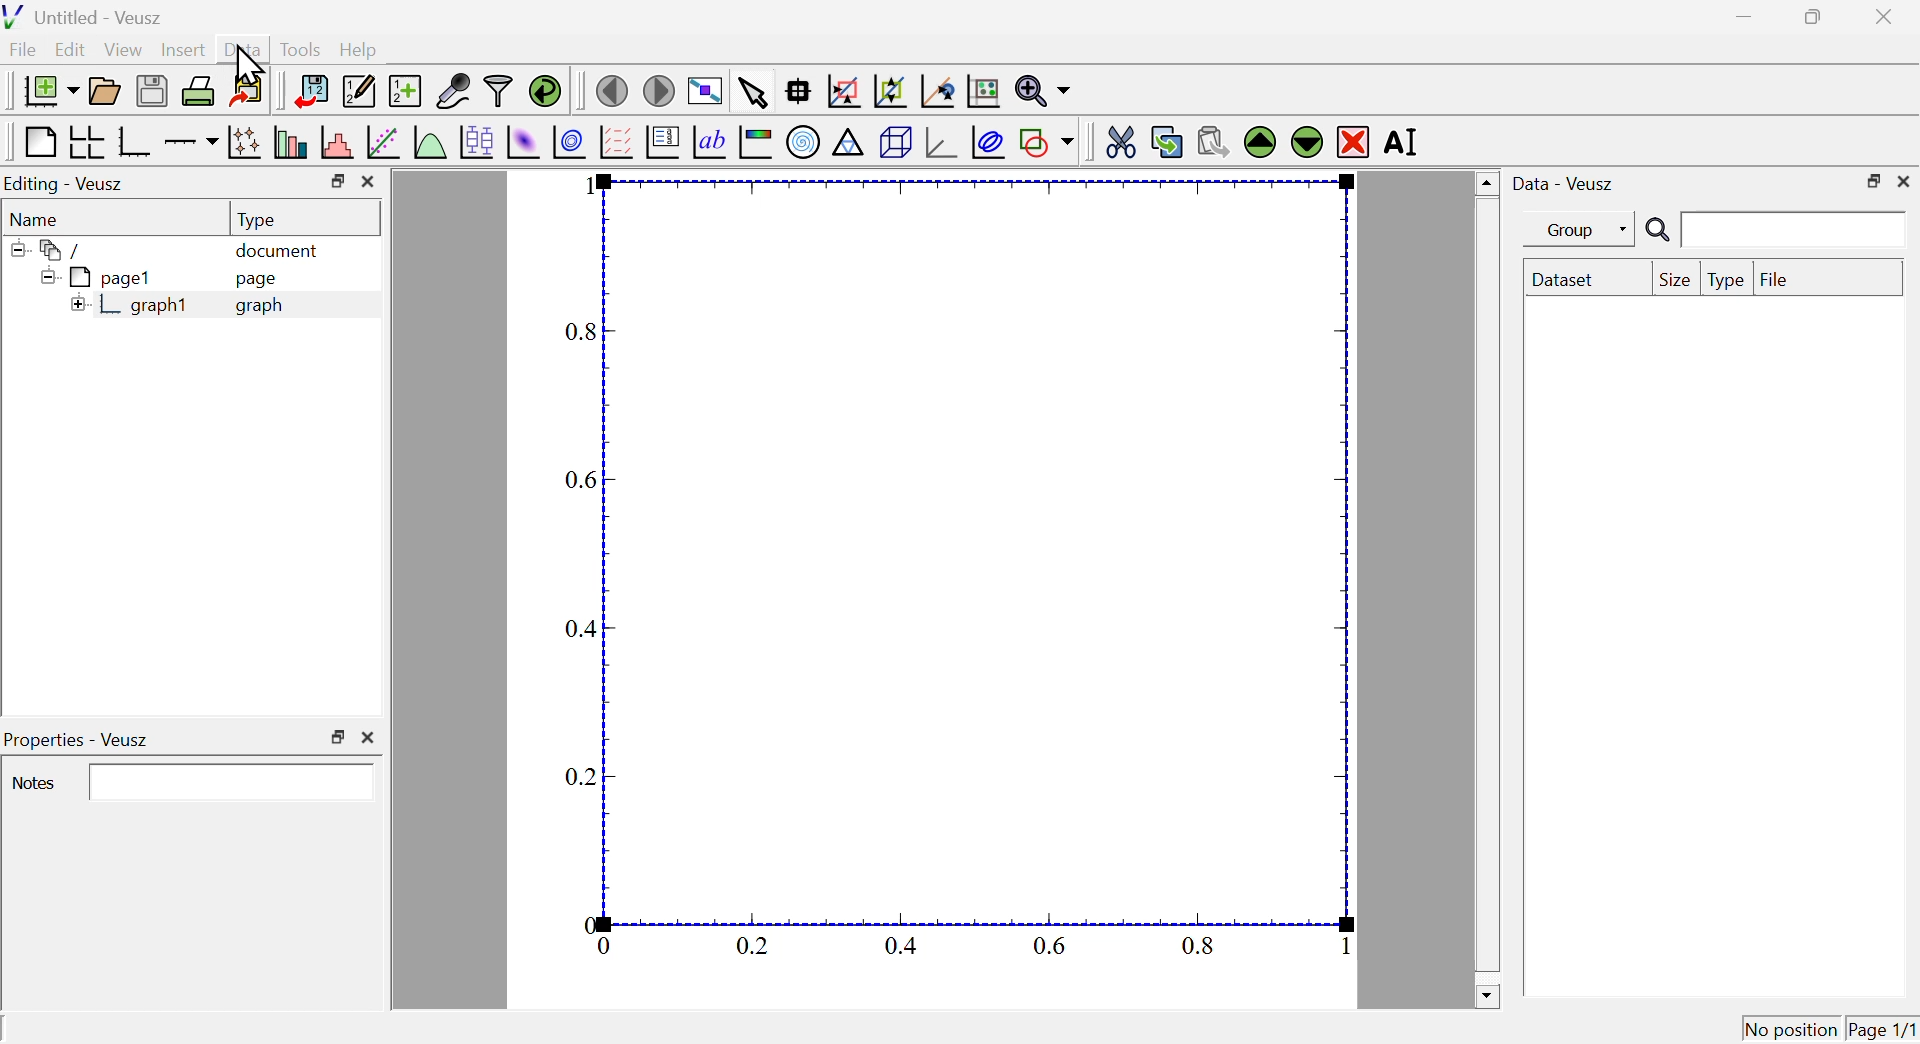  What do you see at coordinates (604, 946) in the screenshot?
I see `0` at bounding box center [604, 946].